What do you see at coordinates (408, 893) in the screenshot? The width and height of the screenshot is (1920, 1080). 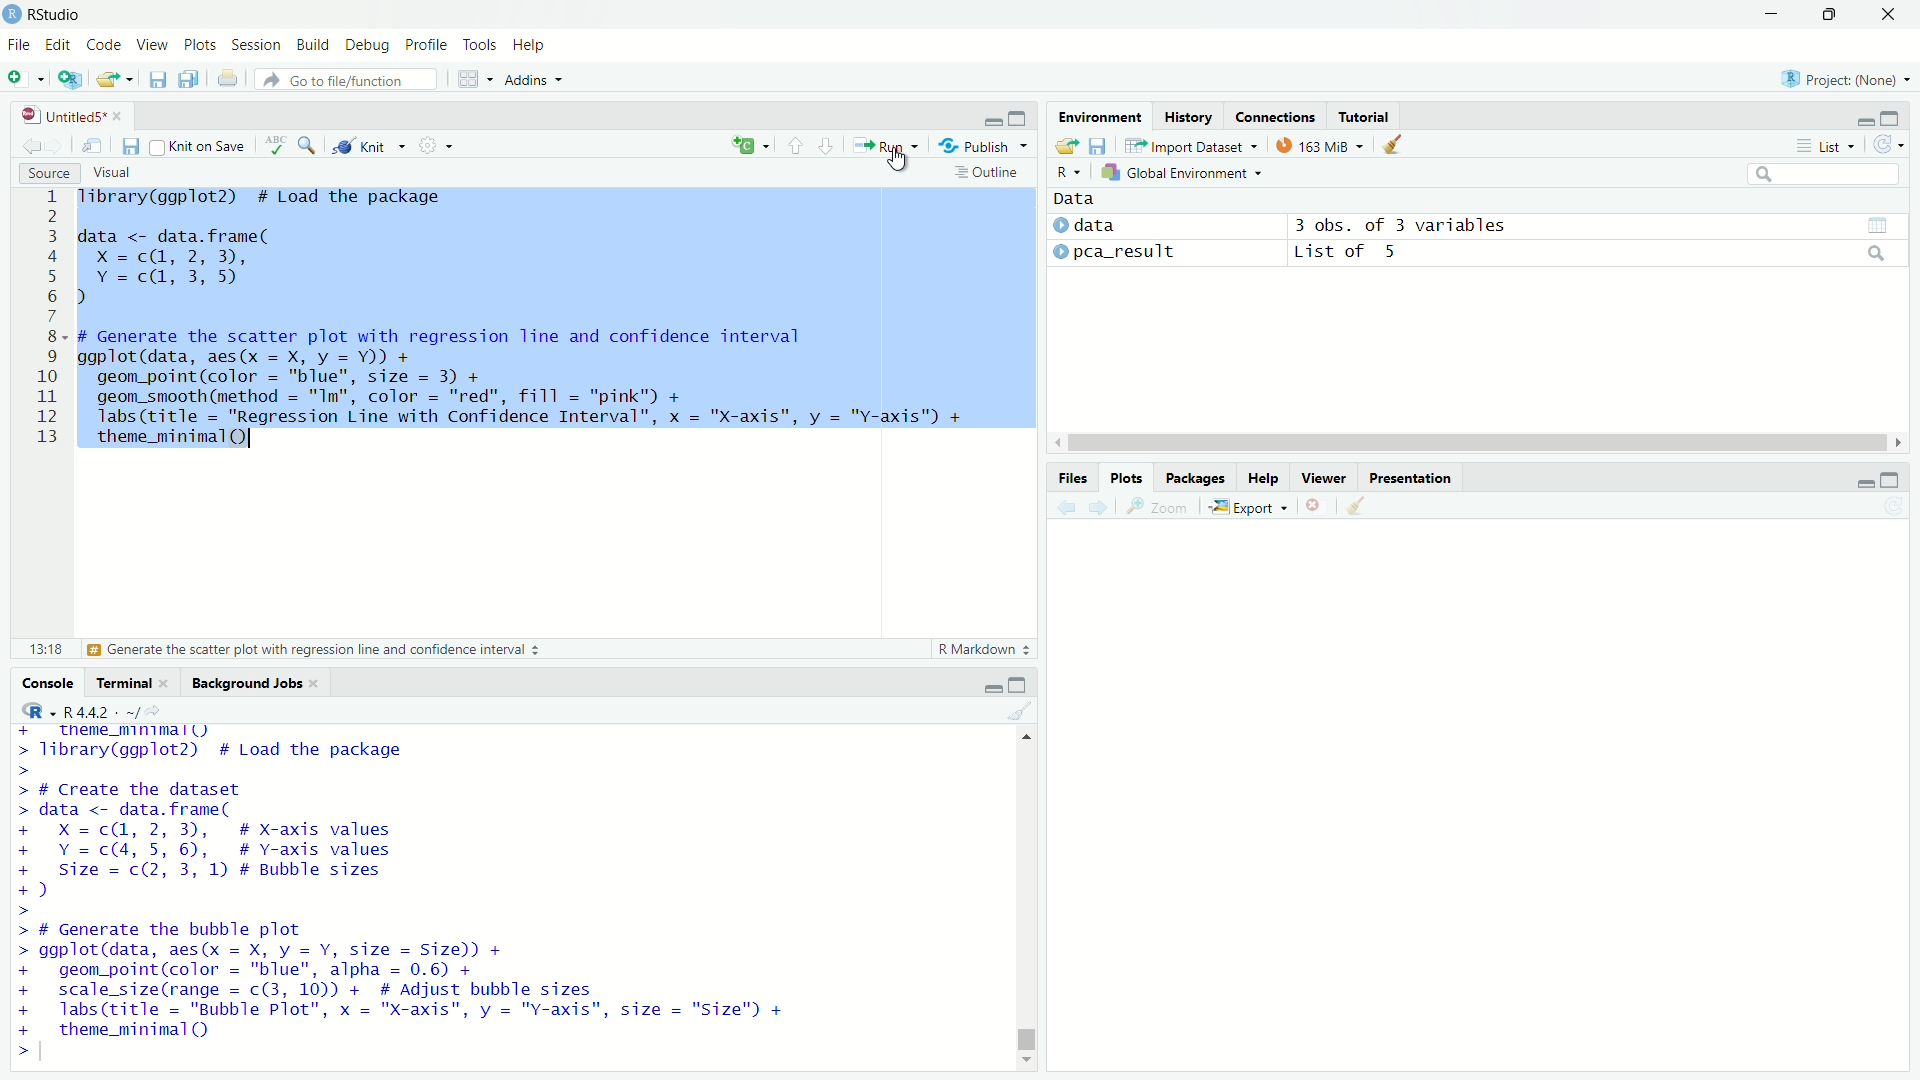 I see `+ _ theme_mnimall)

> library(ggplot2) # Load the package

>

> # Create the dataset

> data <- data.frame(

+ X=c@, 2,3), # X-axis values

+ Y=c(4, 5, 6), # Y-axis values

+ Size = c(2, 3, 1) # Bubble sizes

+)

>

> # Generate the bubble plot

> ggplot(data, aes(x = X, y = Y, size = Size)) +

+ geom_point(color = "blue", alpha = 0.6) +

+ scale_size(range = c(3, 10)) + # Adjust bubble sizes
+ labs(title = "Bubble Plot", x = "X-axis", y = "Y-axis", size = "Size") +
+ theme_minimal()

>` at bounding box center [408, 893].